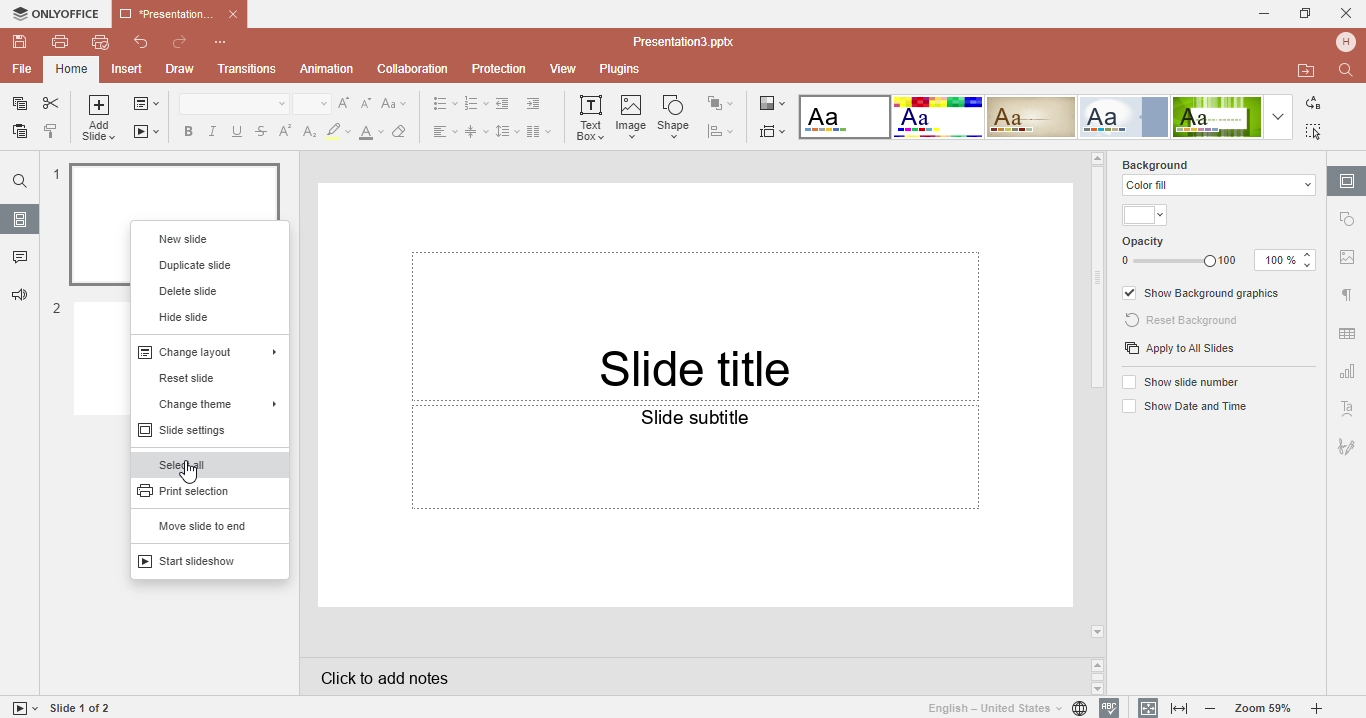 Image resolution: width=1366 pixels, height=718 pixels. I want to click on Quick print, so click(99, 45).